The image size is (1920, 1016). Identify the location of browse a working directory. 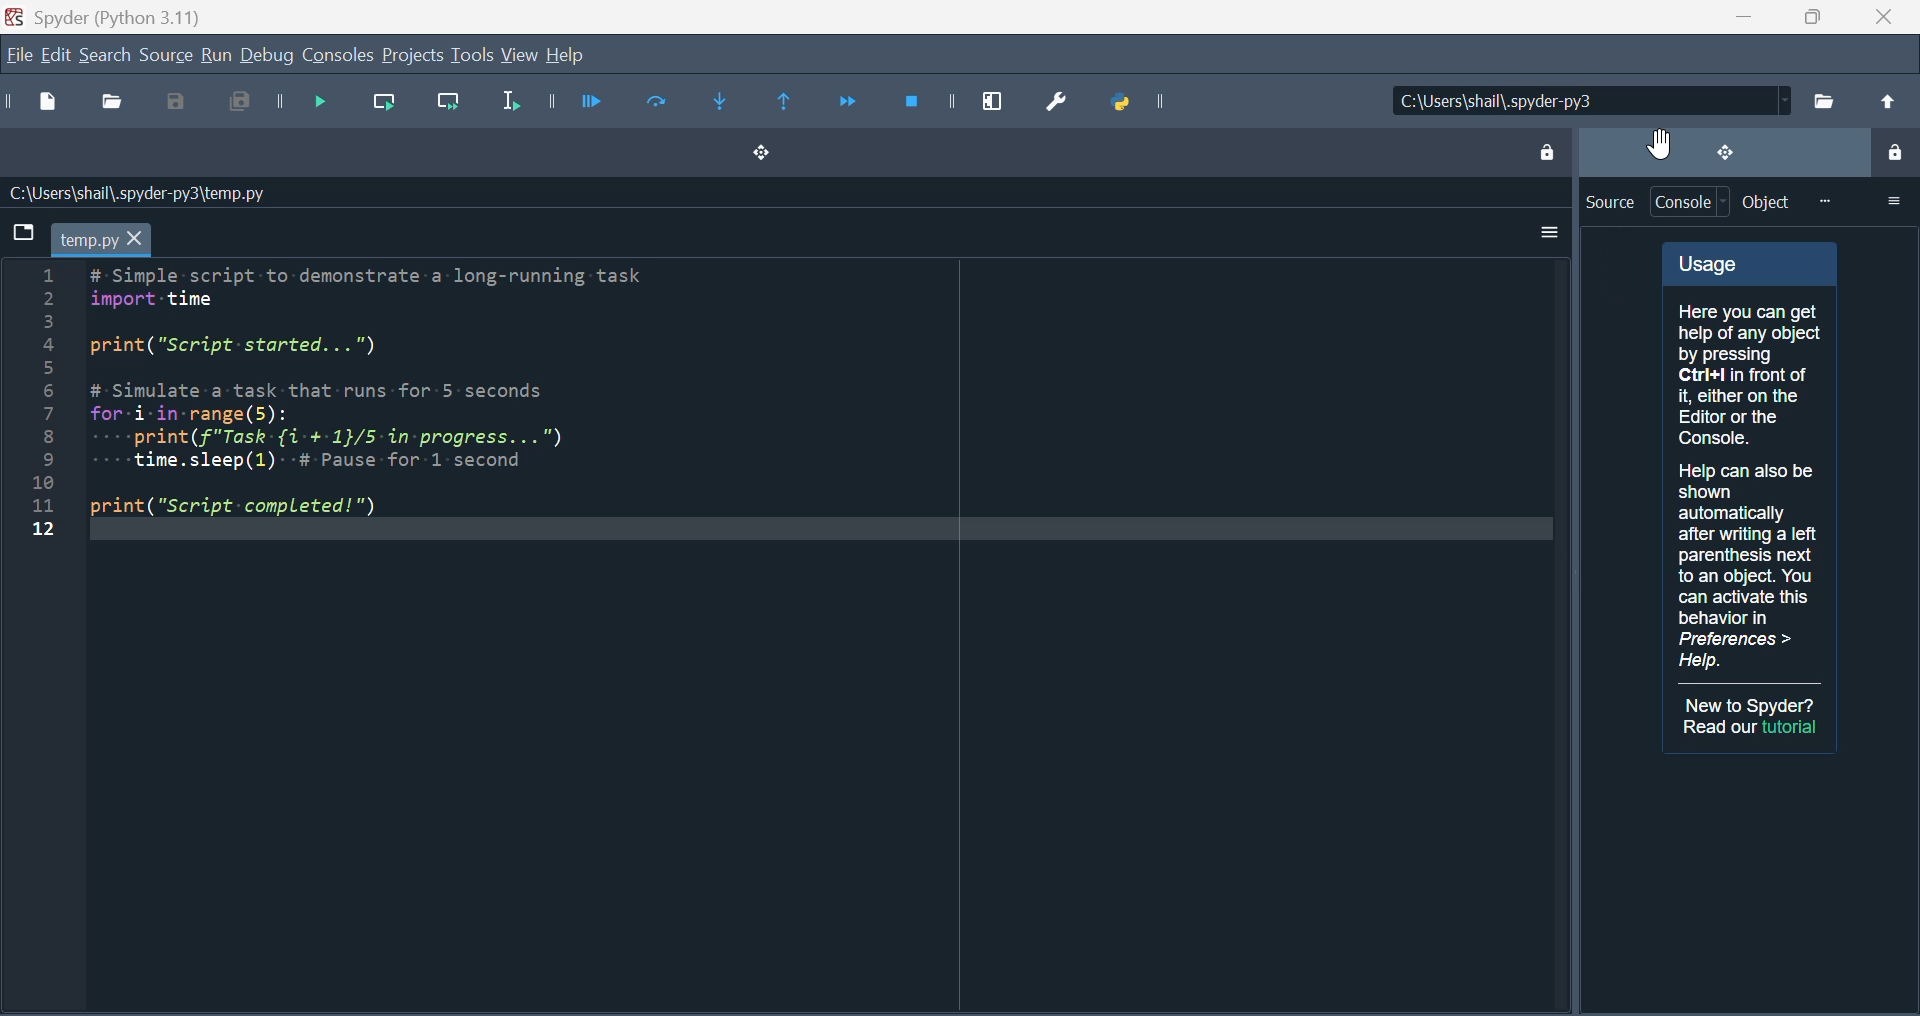
(1823, 100).